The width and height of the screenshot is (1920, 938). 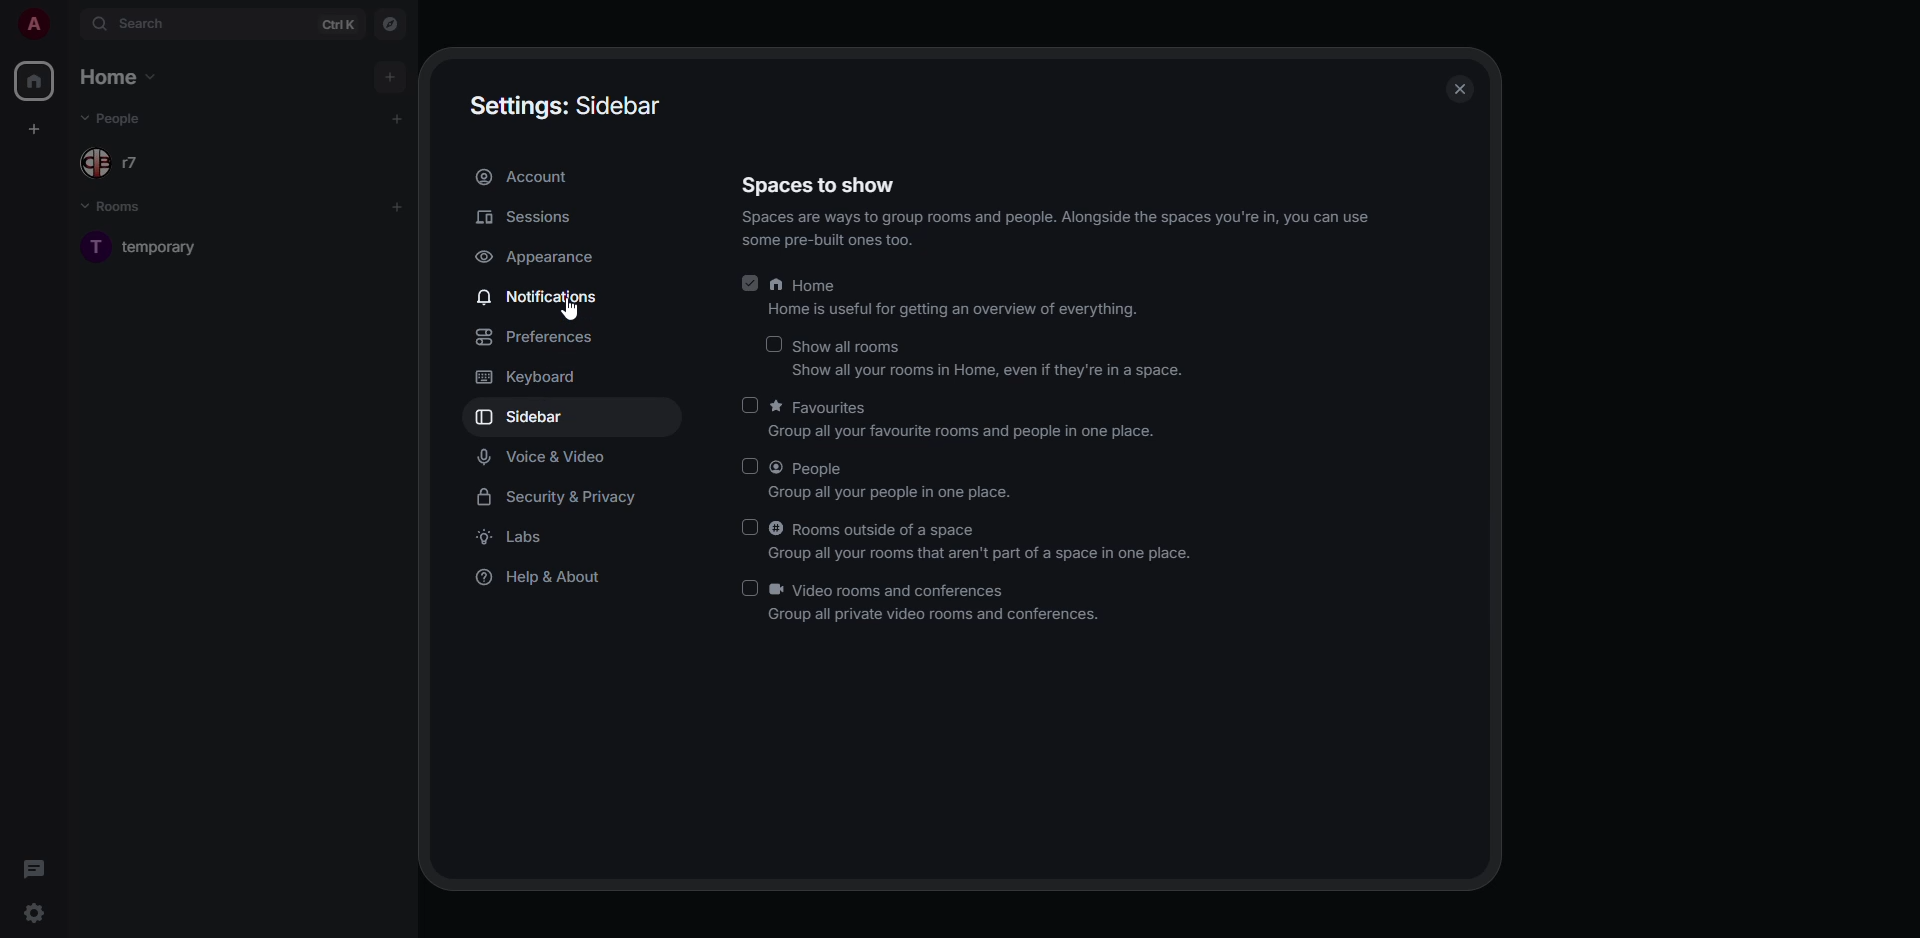 I want to click on add, so click(x=391, y=74).